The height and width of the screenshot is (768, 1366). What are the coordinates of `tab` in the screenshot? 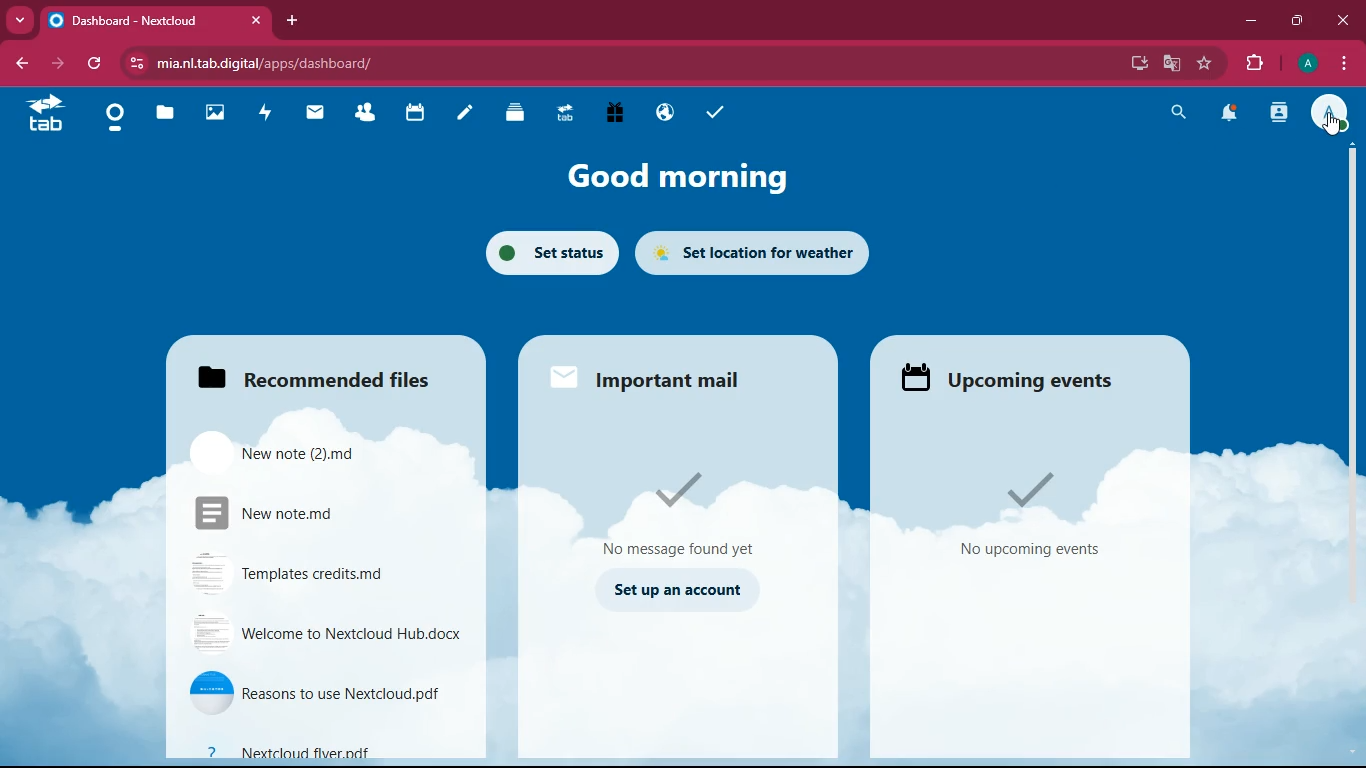 It's located at (564, 114).